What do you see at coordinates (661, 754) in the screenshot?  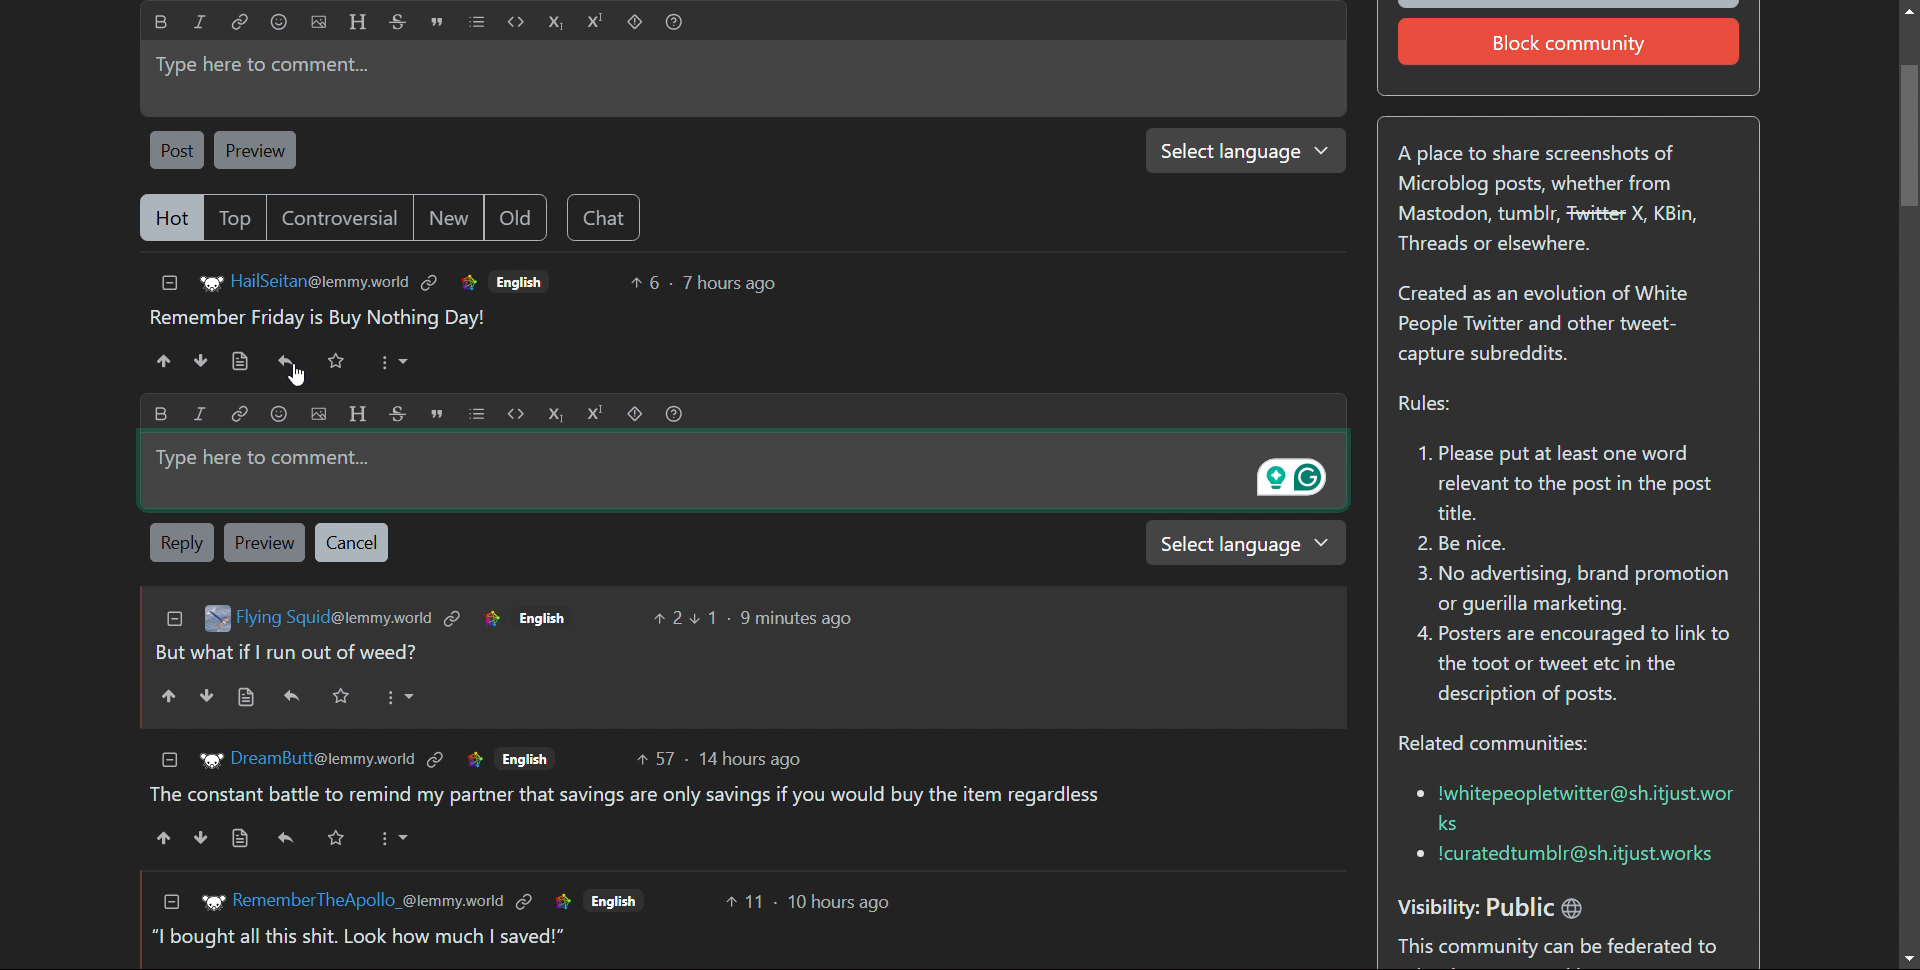 I see `number of upvotes` at bounding box center [661, 754].